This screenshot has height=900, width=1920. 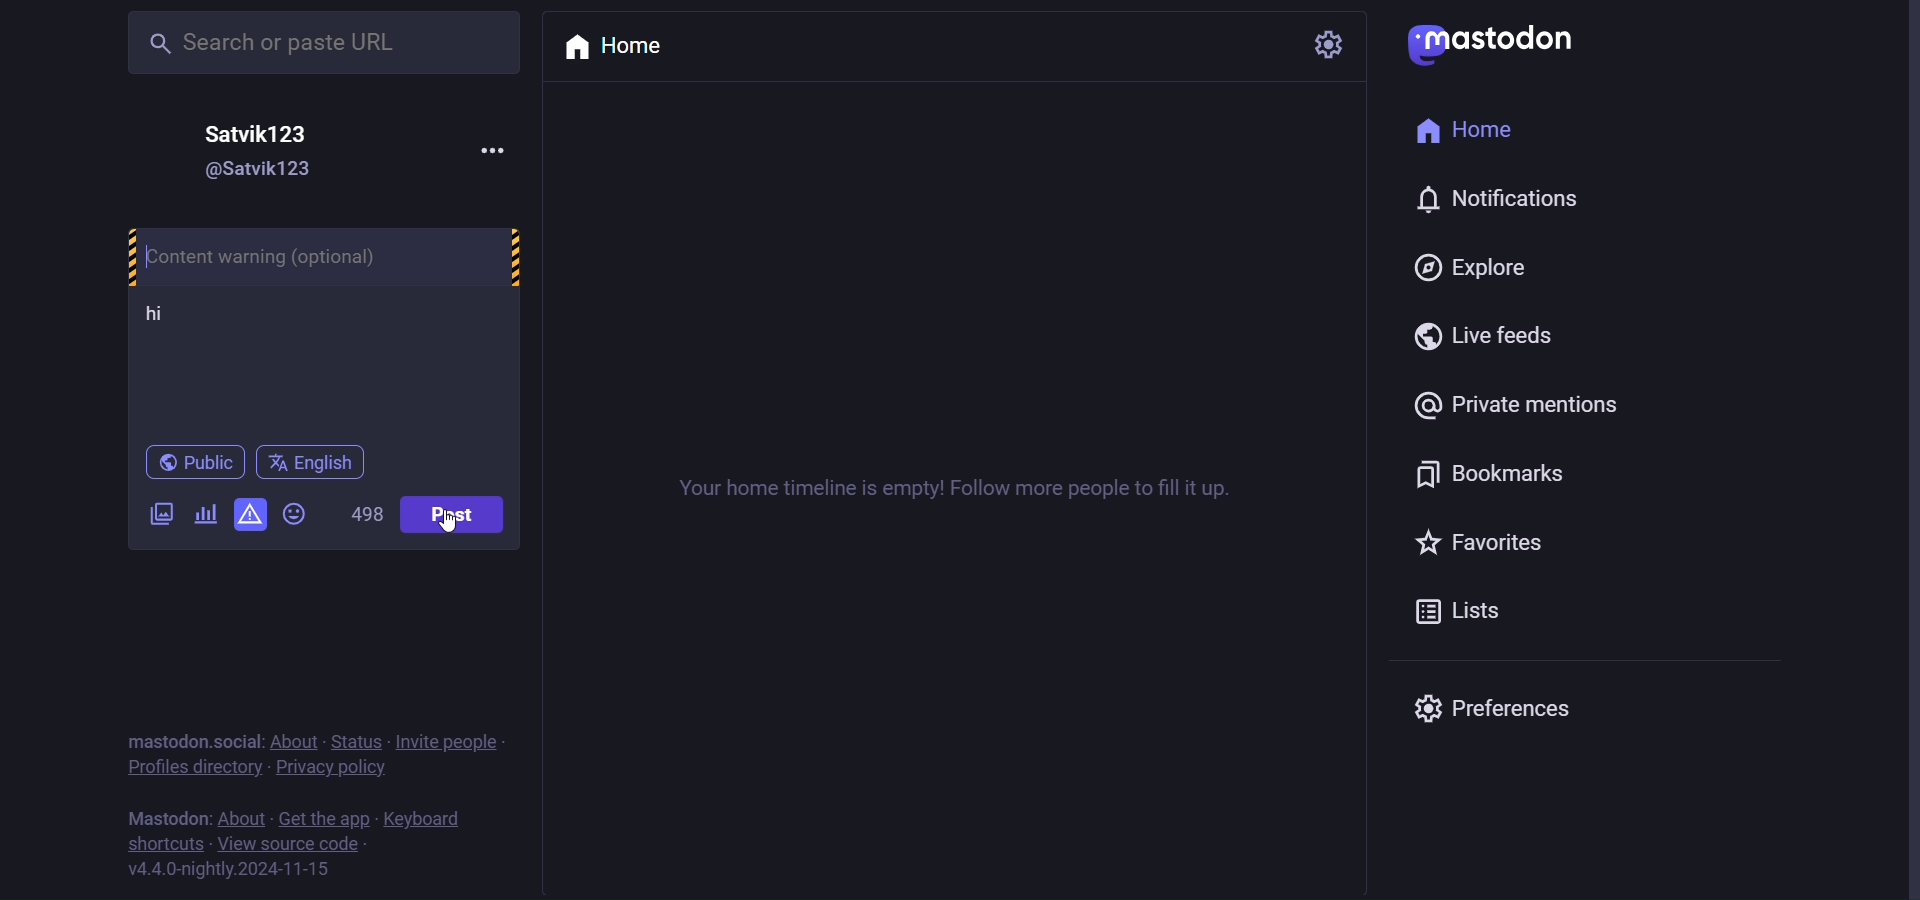 I want to click on text, so click(x=163, y=819).